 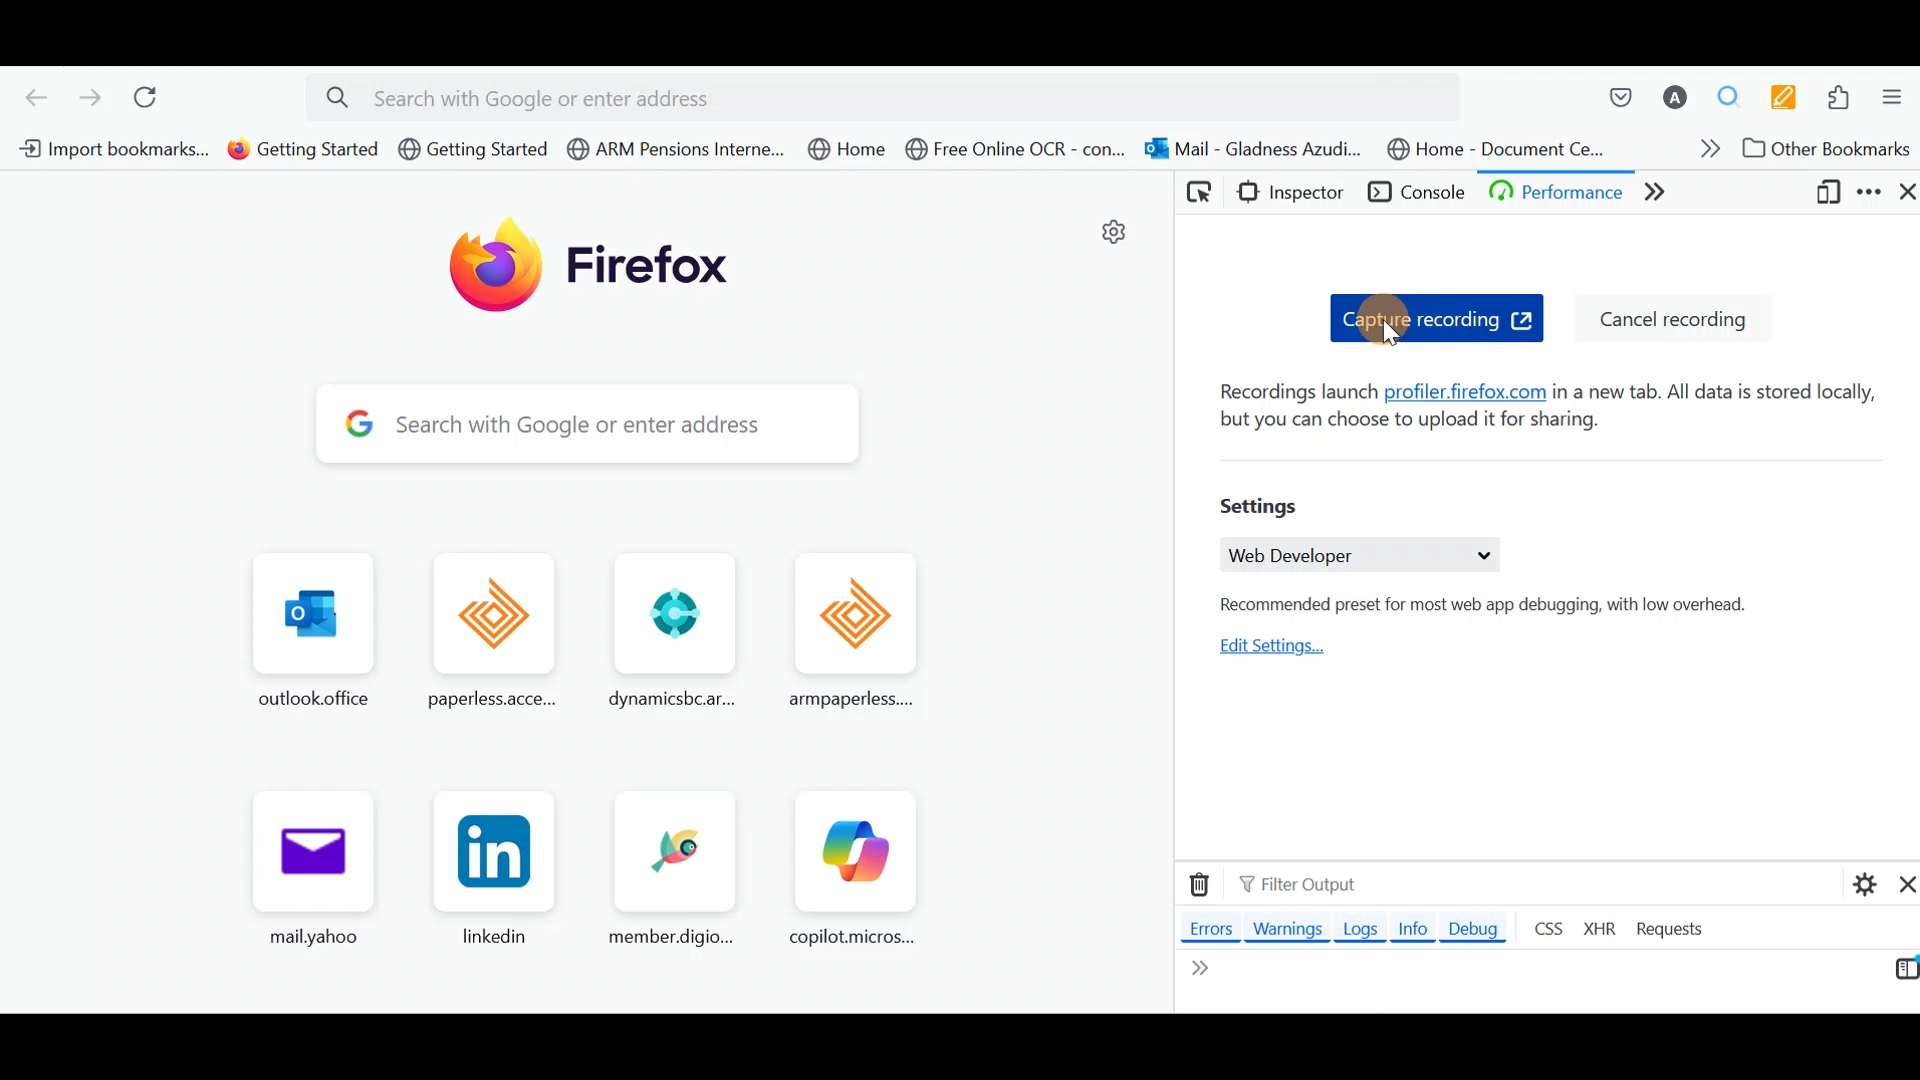 I want to click on Debug, so click(x=1481, y=928).